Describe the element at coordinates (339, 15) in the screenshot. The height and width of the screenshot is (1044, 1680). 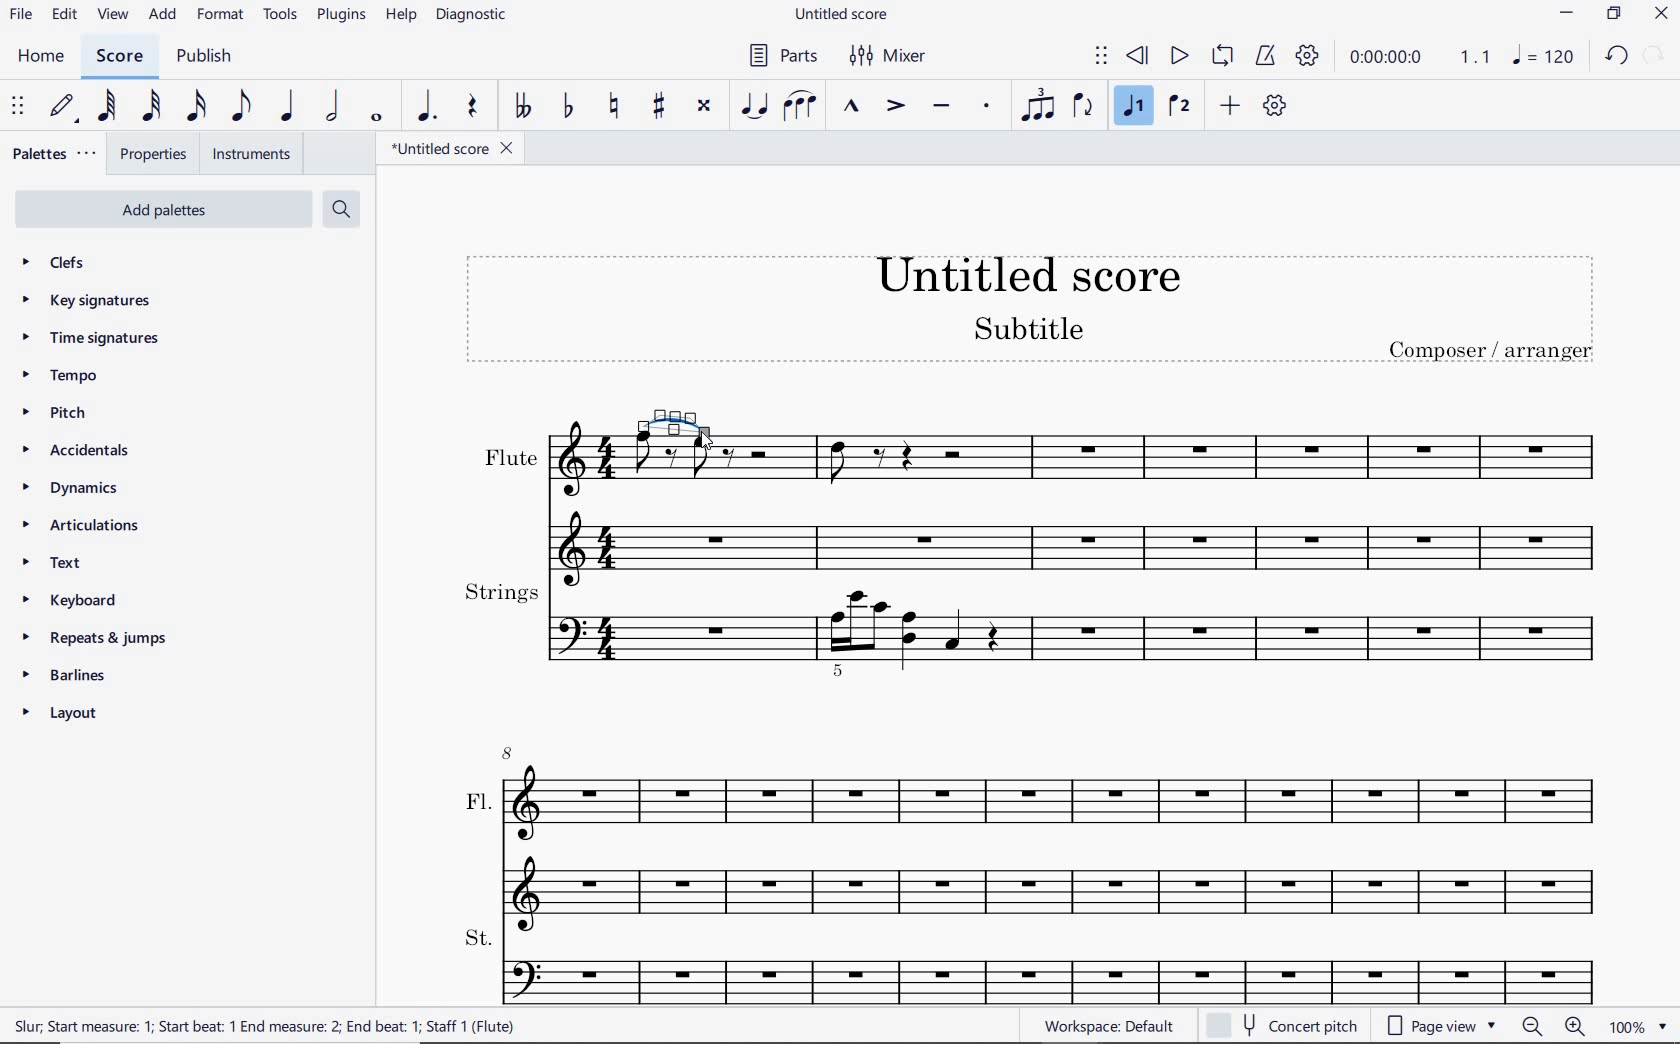
I see `plugins` at that location.